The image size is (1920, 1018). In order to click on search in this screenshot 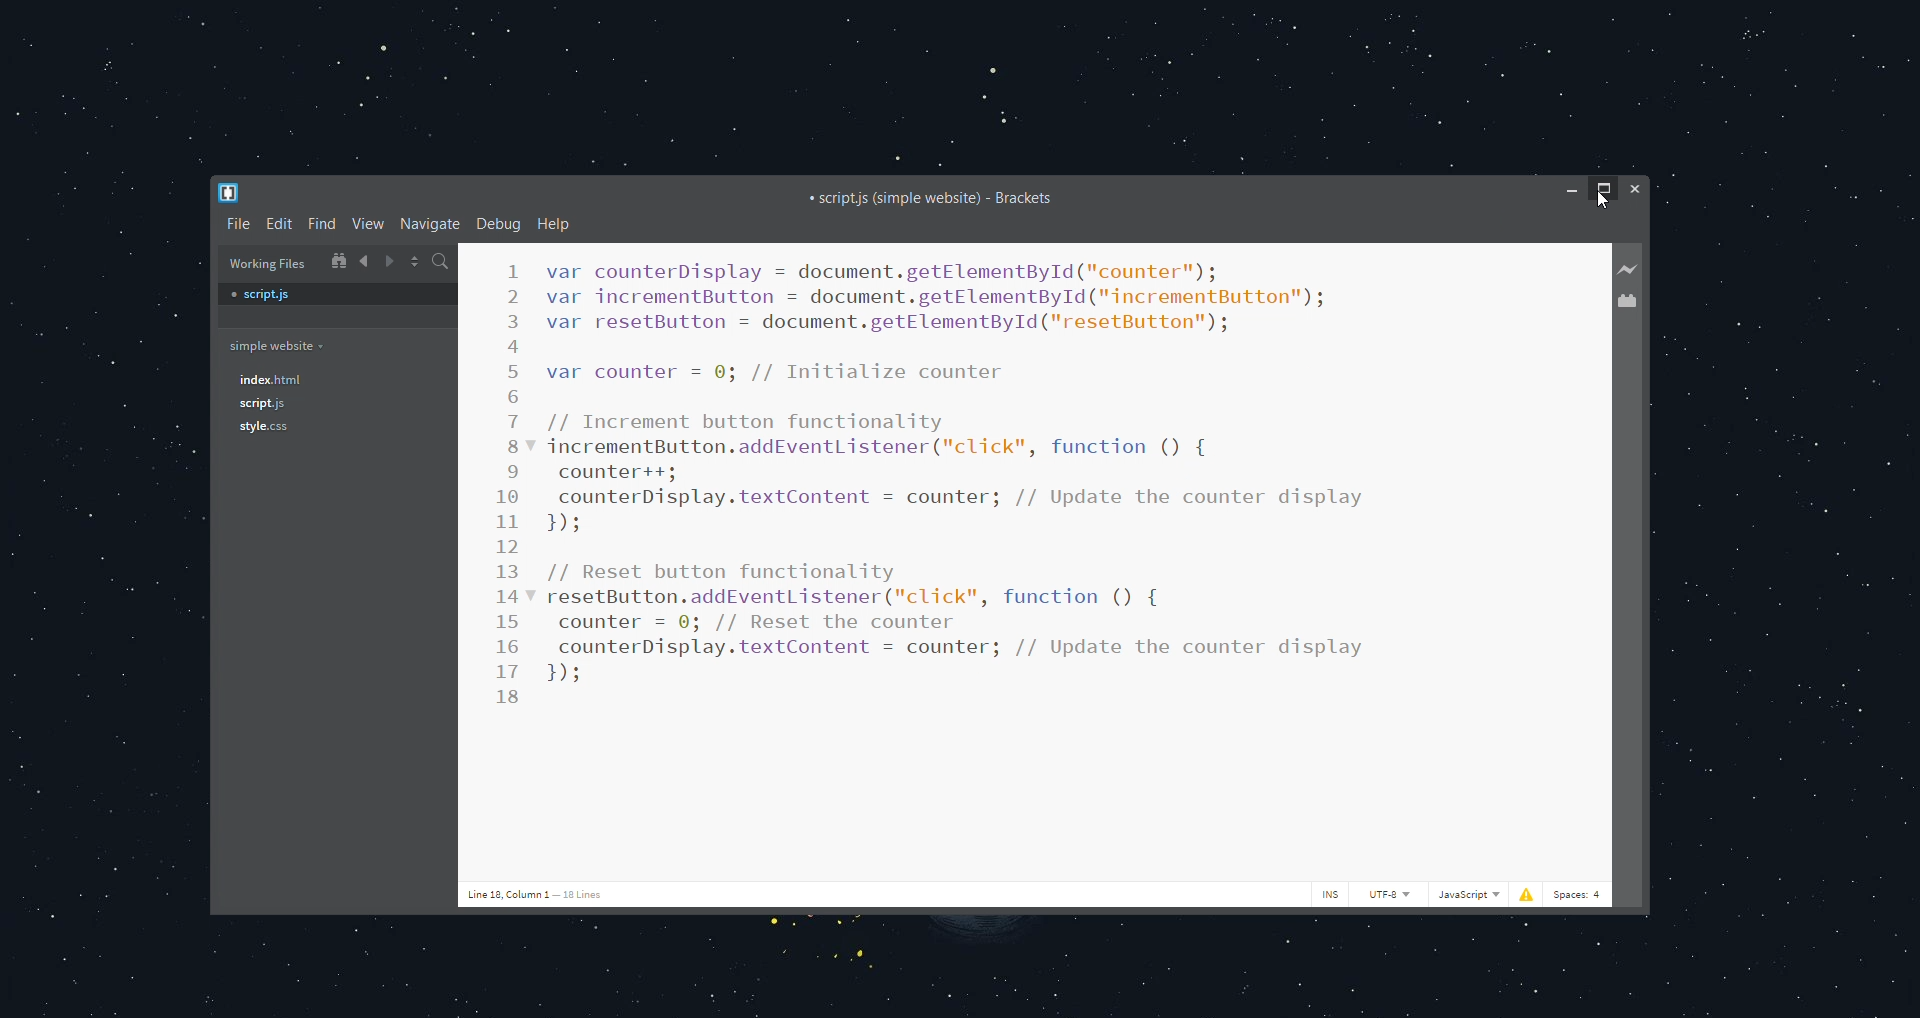, I will do `click(443, 262)`.